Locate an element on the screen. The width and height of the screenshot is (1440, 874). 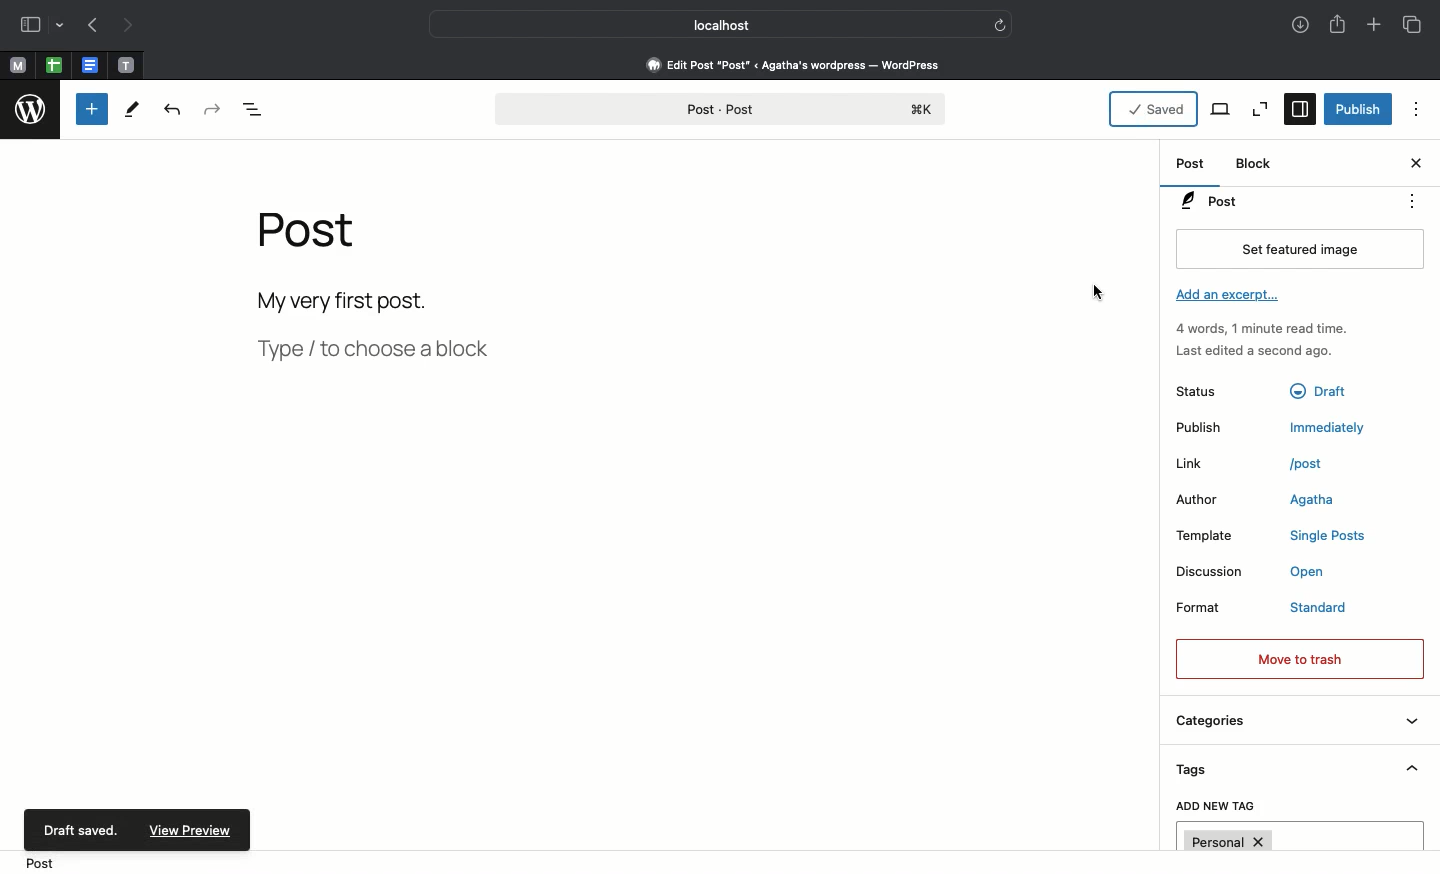
Publish is located at coordinates (1203, 426).